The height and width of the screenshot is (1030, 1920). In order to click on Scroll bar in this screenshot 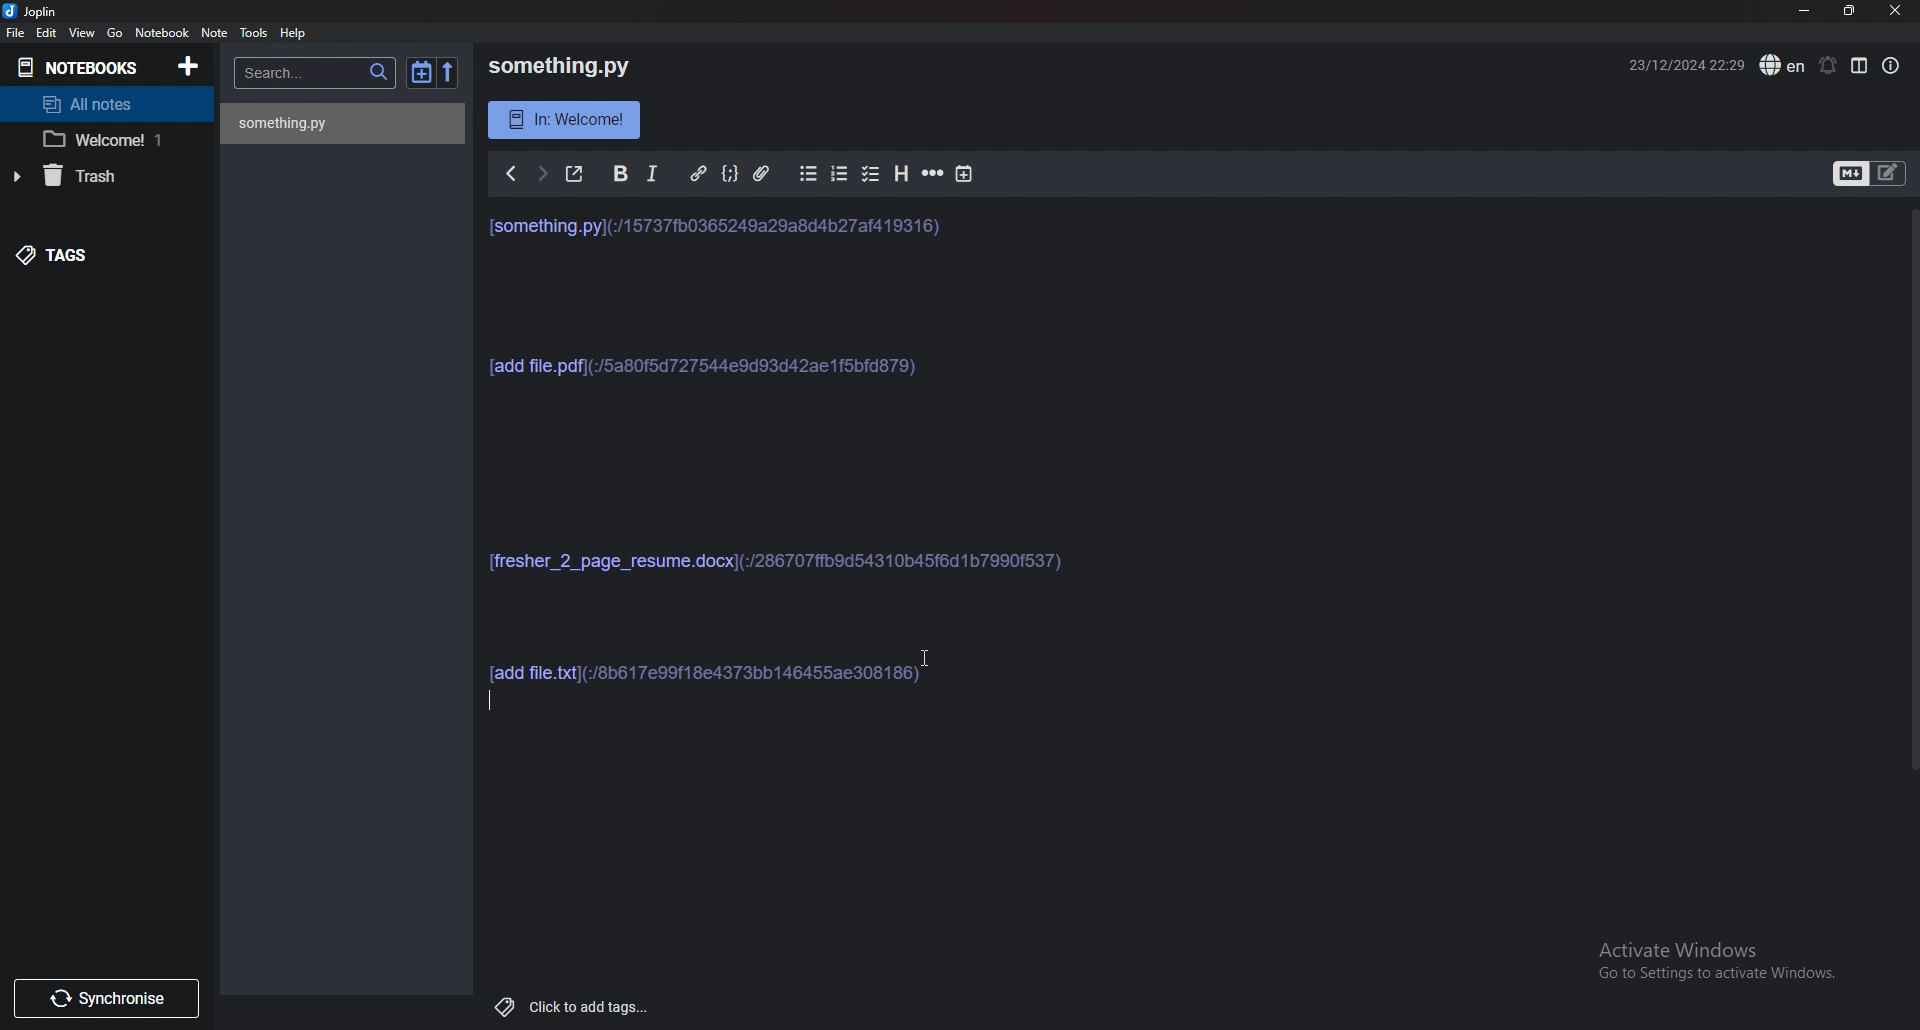, I will do `click(1911, 514)`.